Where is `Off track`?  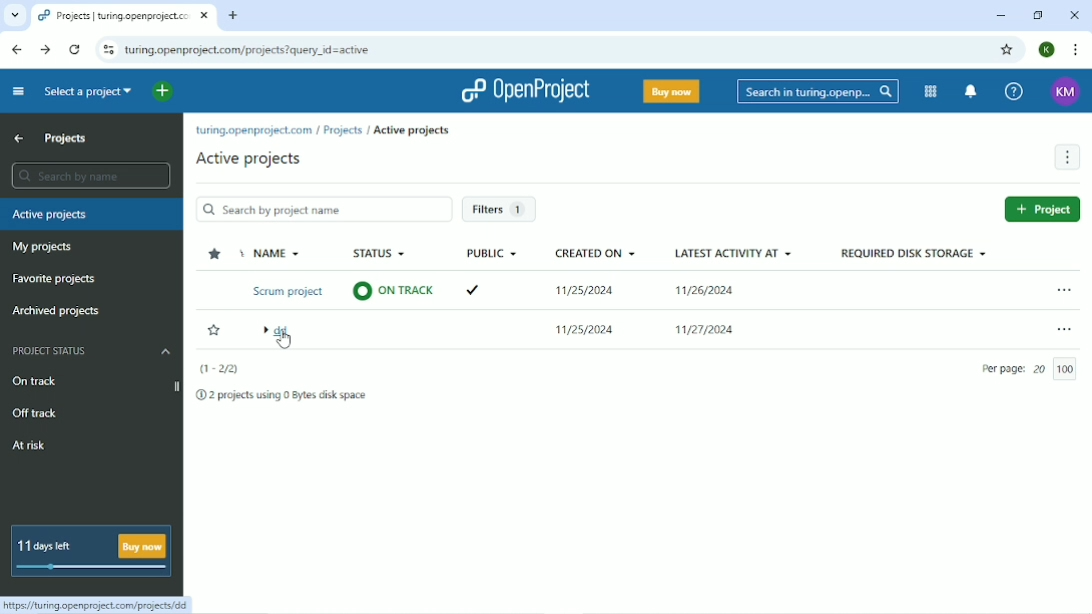 Off track is located at coordinates (35, 413).